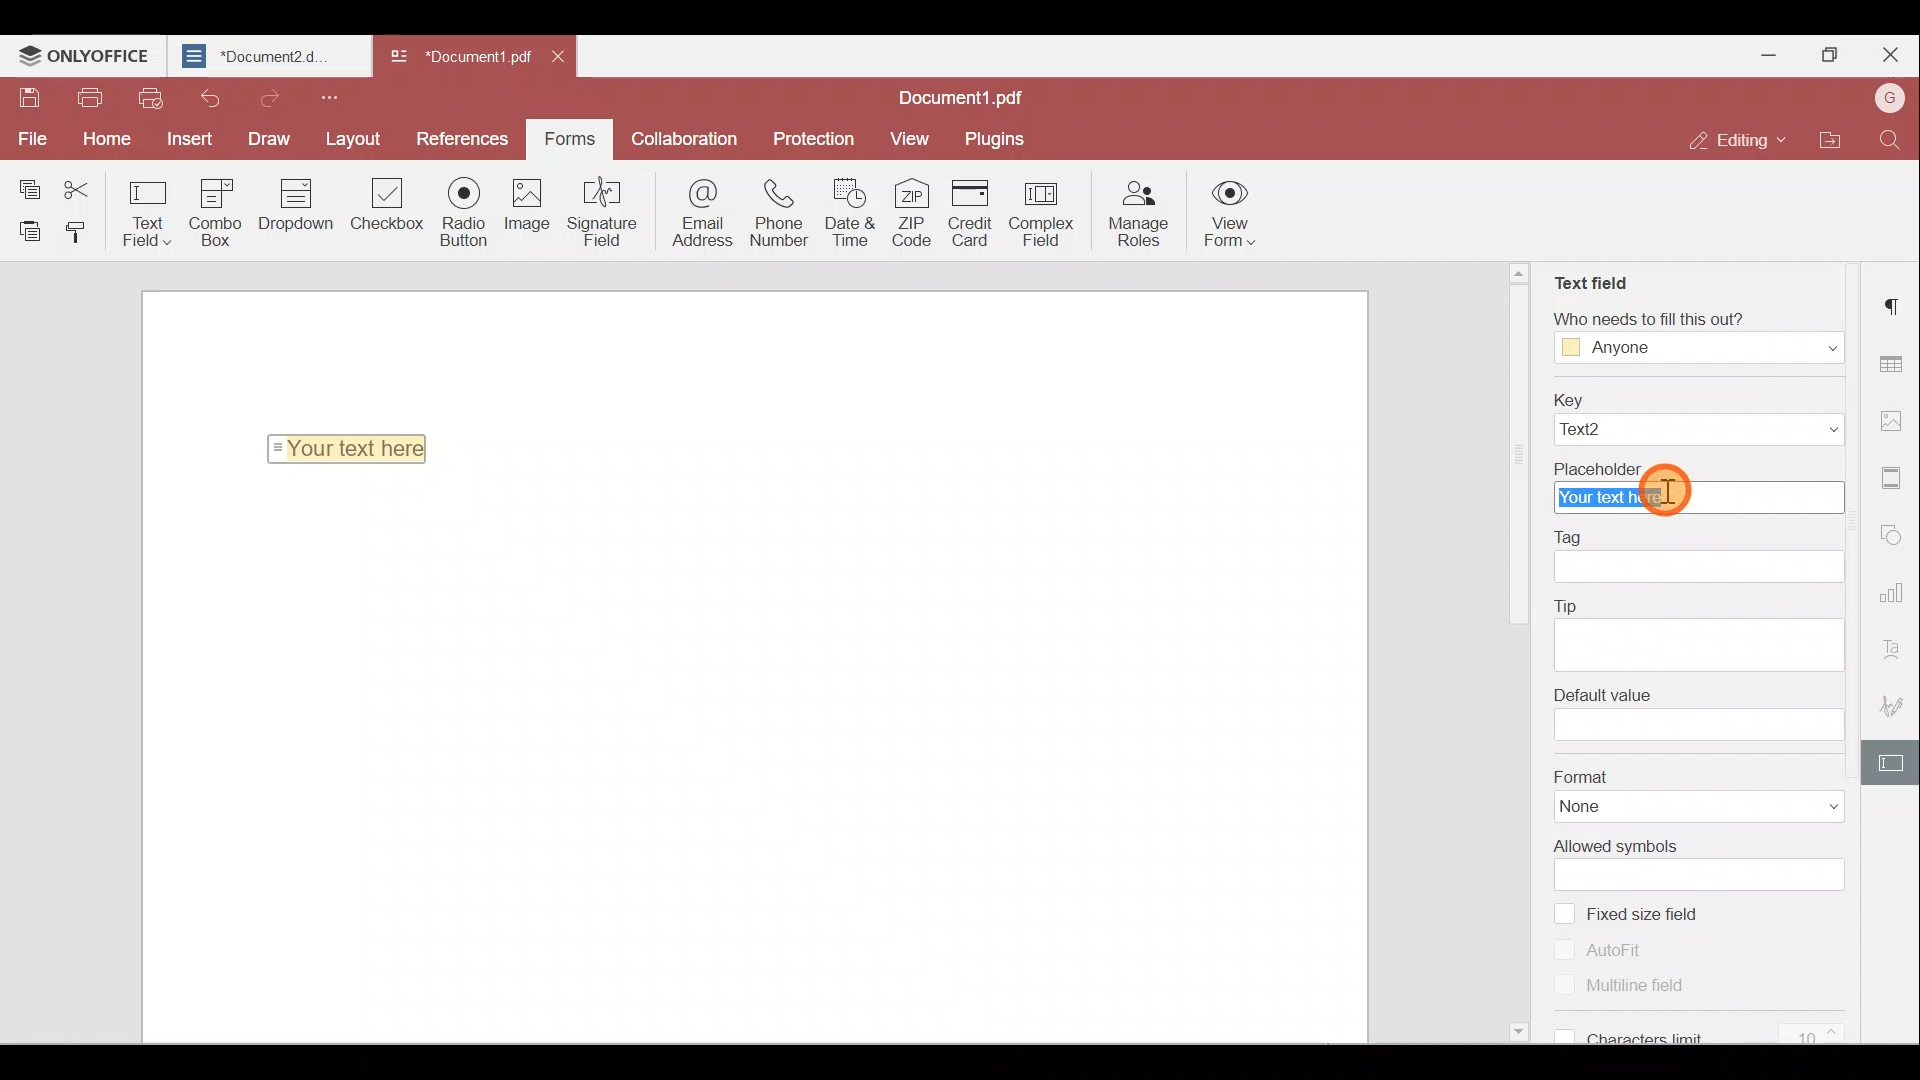 Image resolution: width=1920 pixels, height=1080 pixels. What do you see at coordinates (1695, 644) in the screenshot?
I see `tip filed` at bounding box center [1695, 644].